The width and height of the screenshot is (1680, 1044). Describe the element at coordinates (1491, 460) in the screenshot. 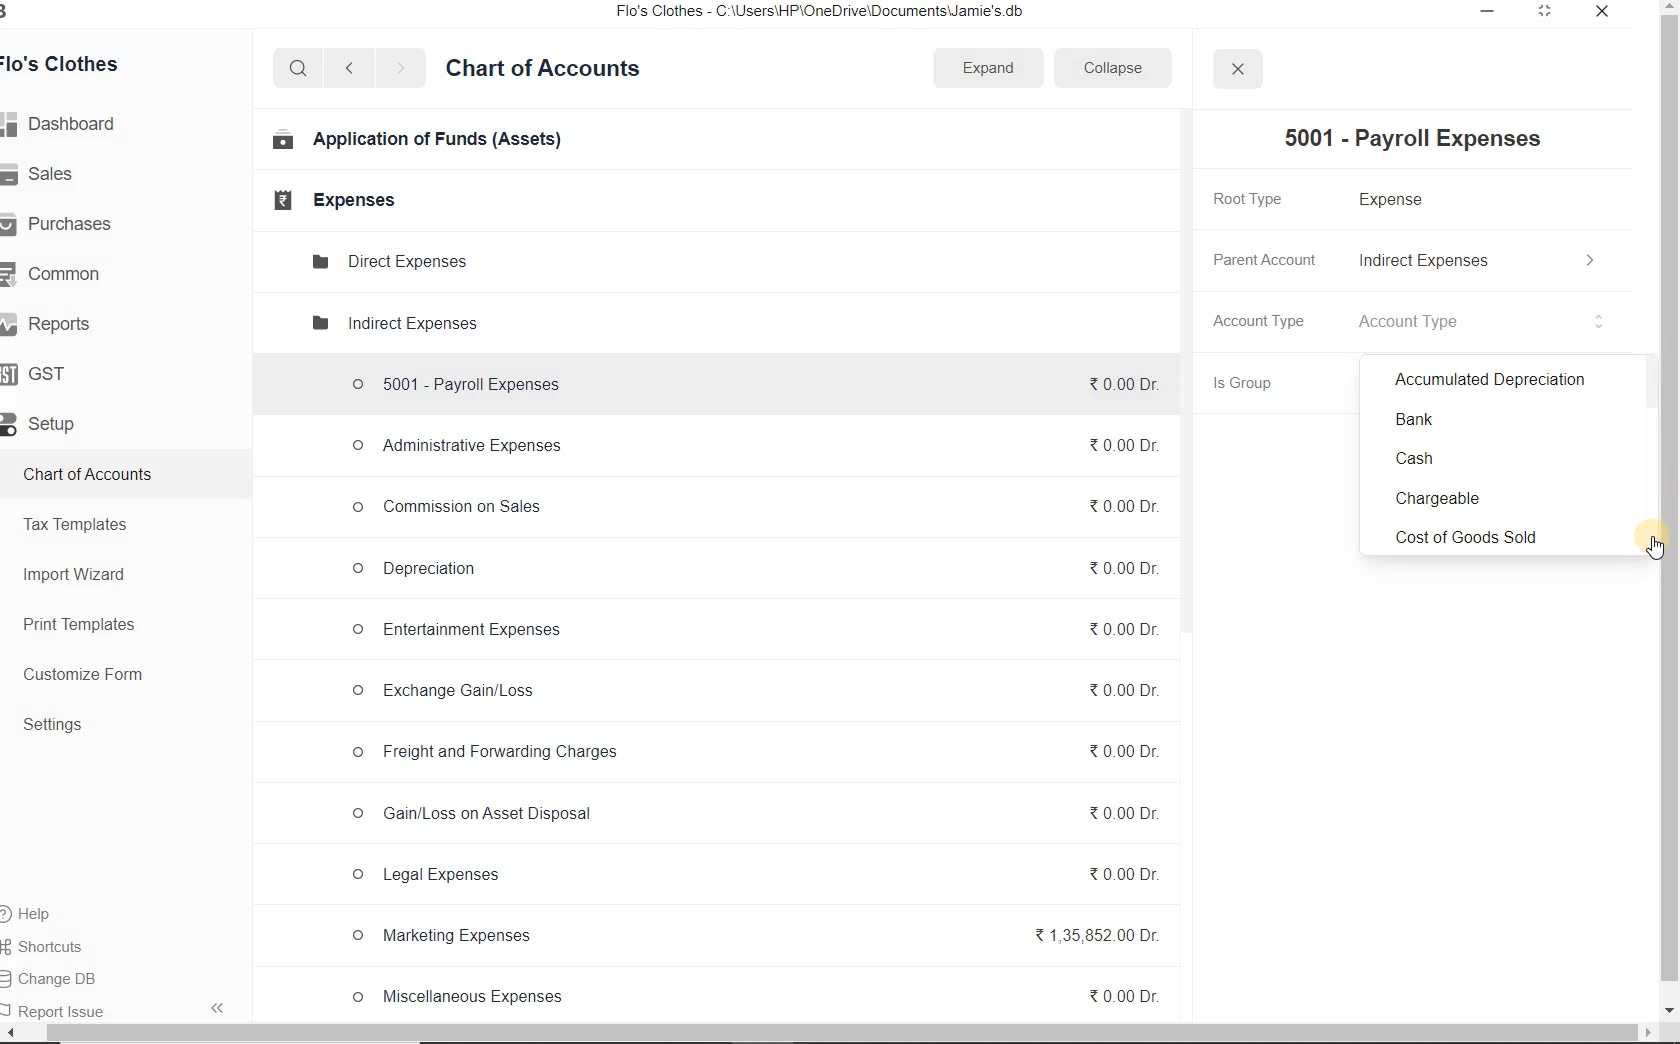

I see `Cash` at that location.